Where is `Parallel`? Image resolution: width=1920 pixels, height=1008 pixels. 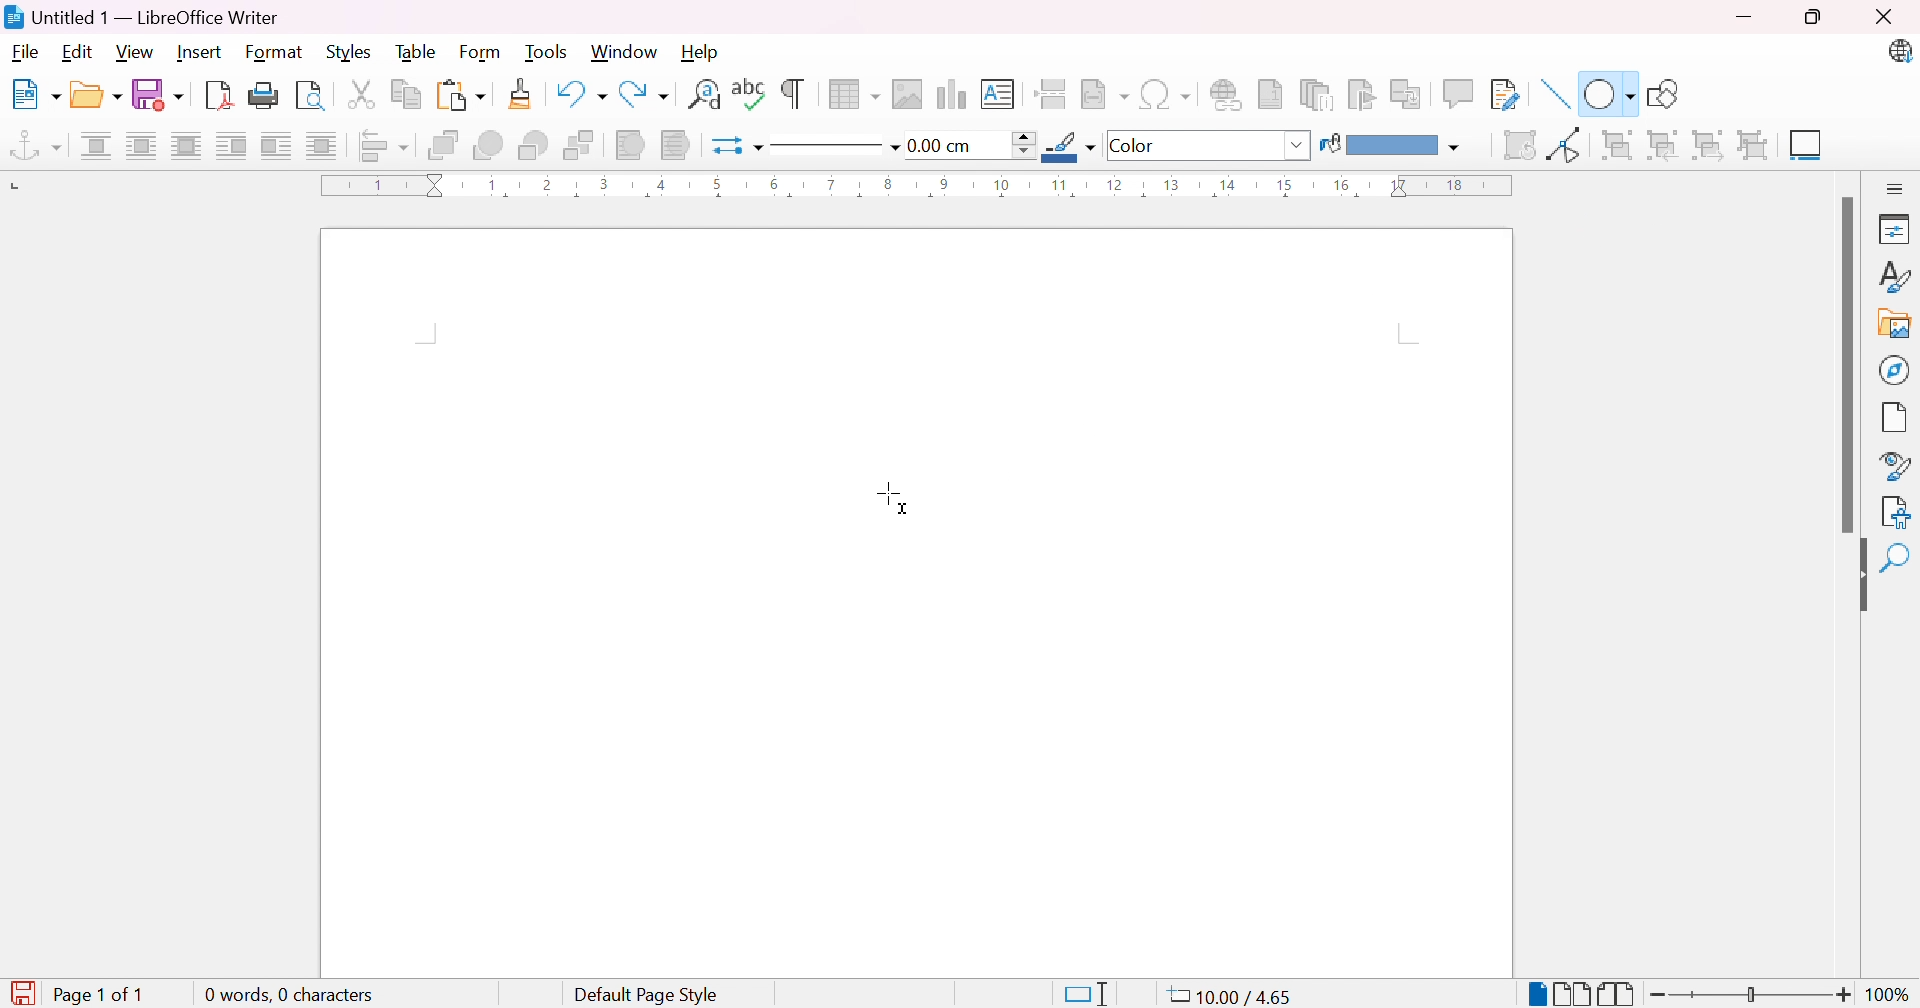
Parallel is located at coordinates (141, 146).